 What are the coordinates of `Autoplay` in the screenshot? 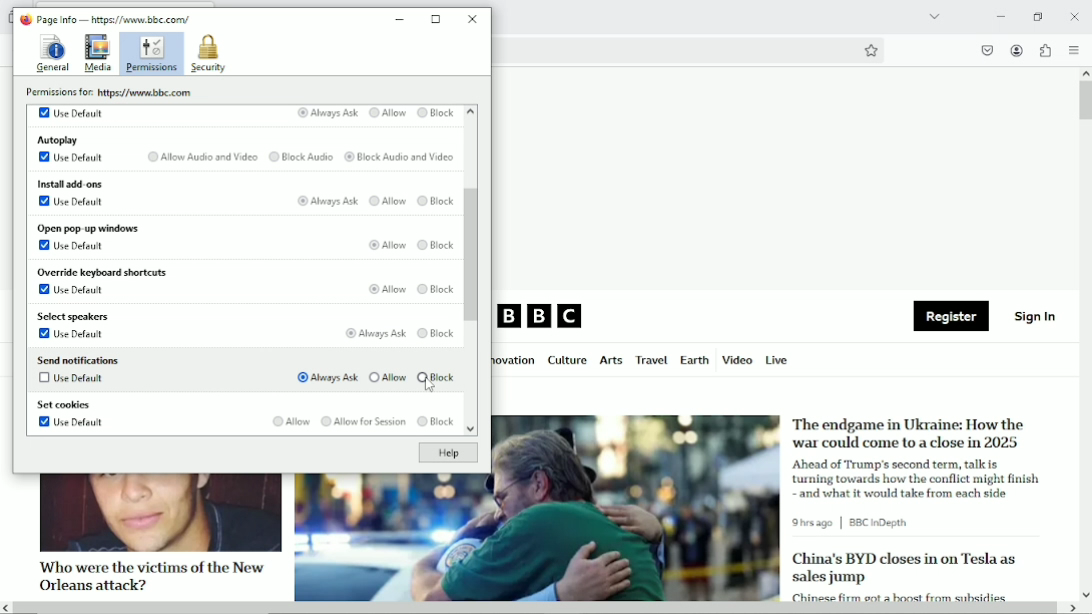 It's located at (59, 139).